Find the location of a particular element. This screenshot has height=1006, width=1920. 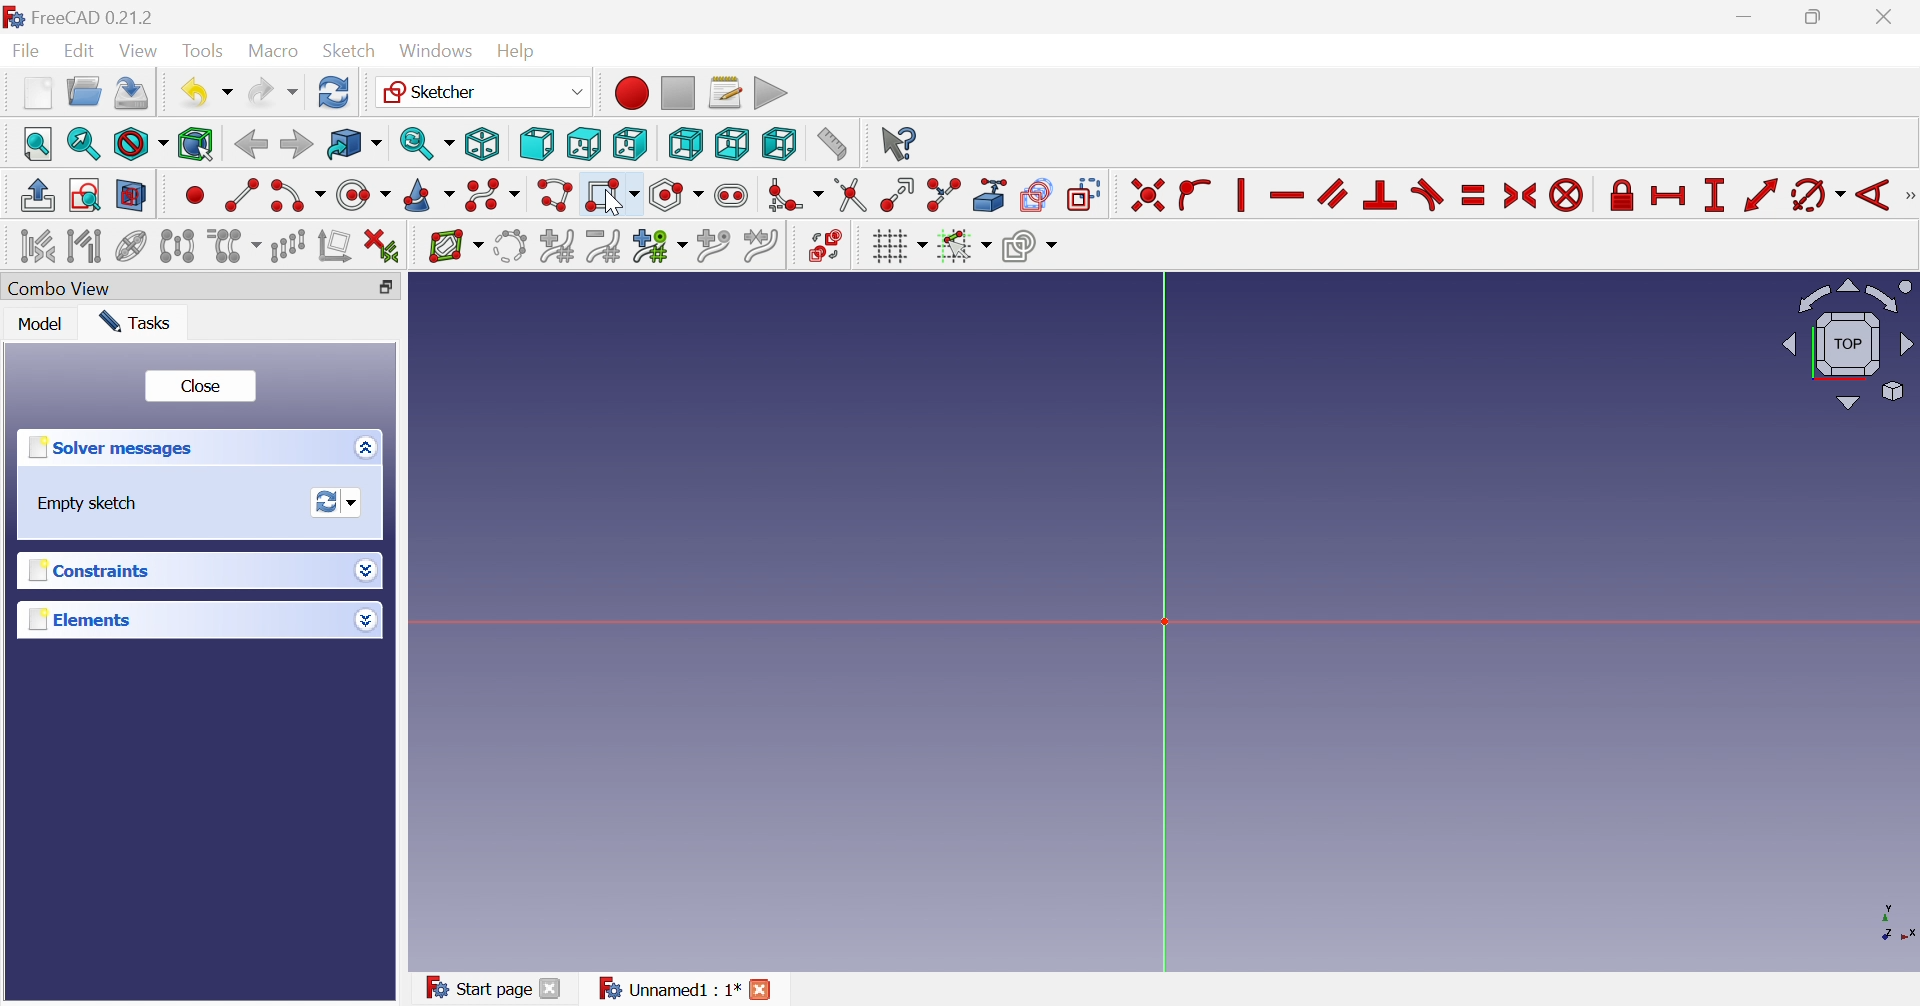

Modify knot multiplicity is located at coordinates (659, 248).